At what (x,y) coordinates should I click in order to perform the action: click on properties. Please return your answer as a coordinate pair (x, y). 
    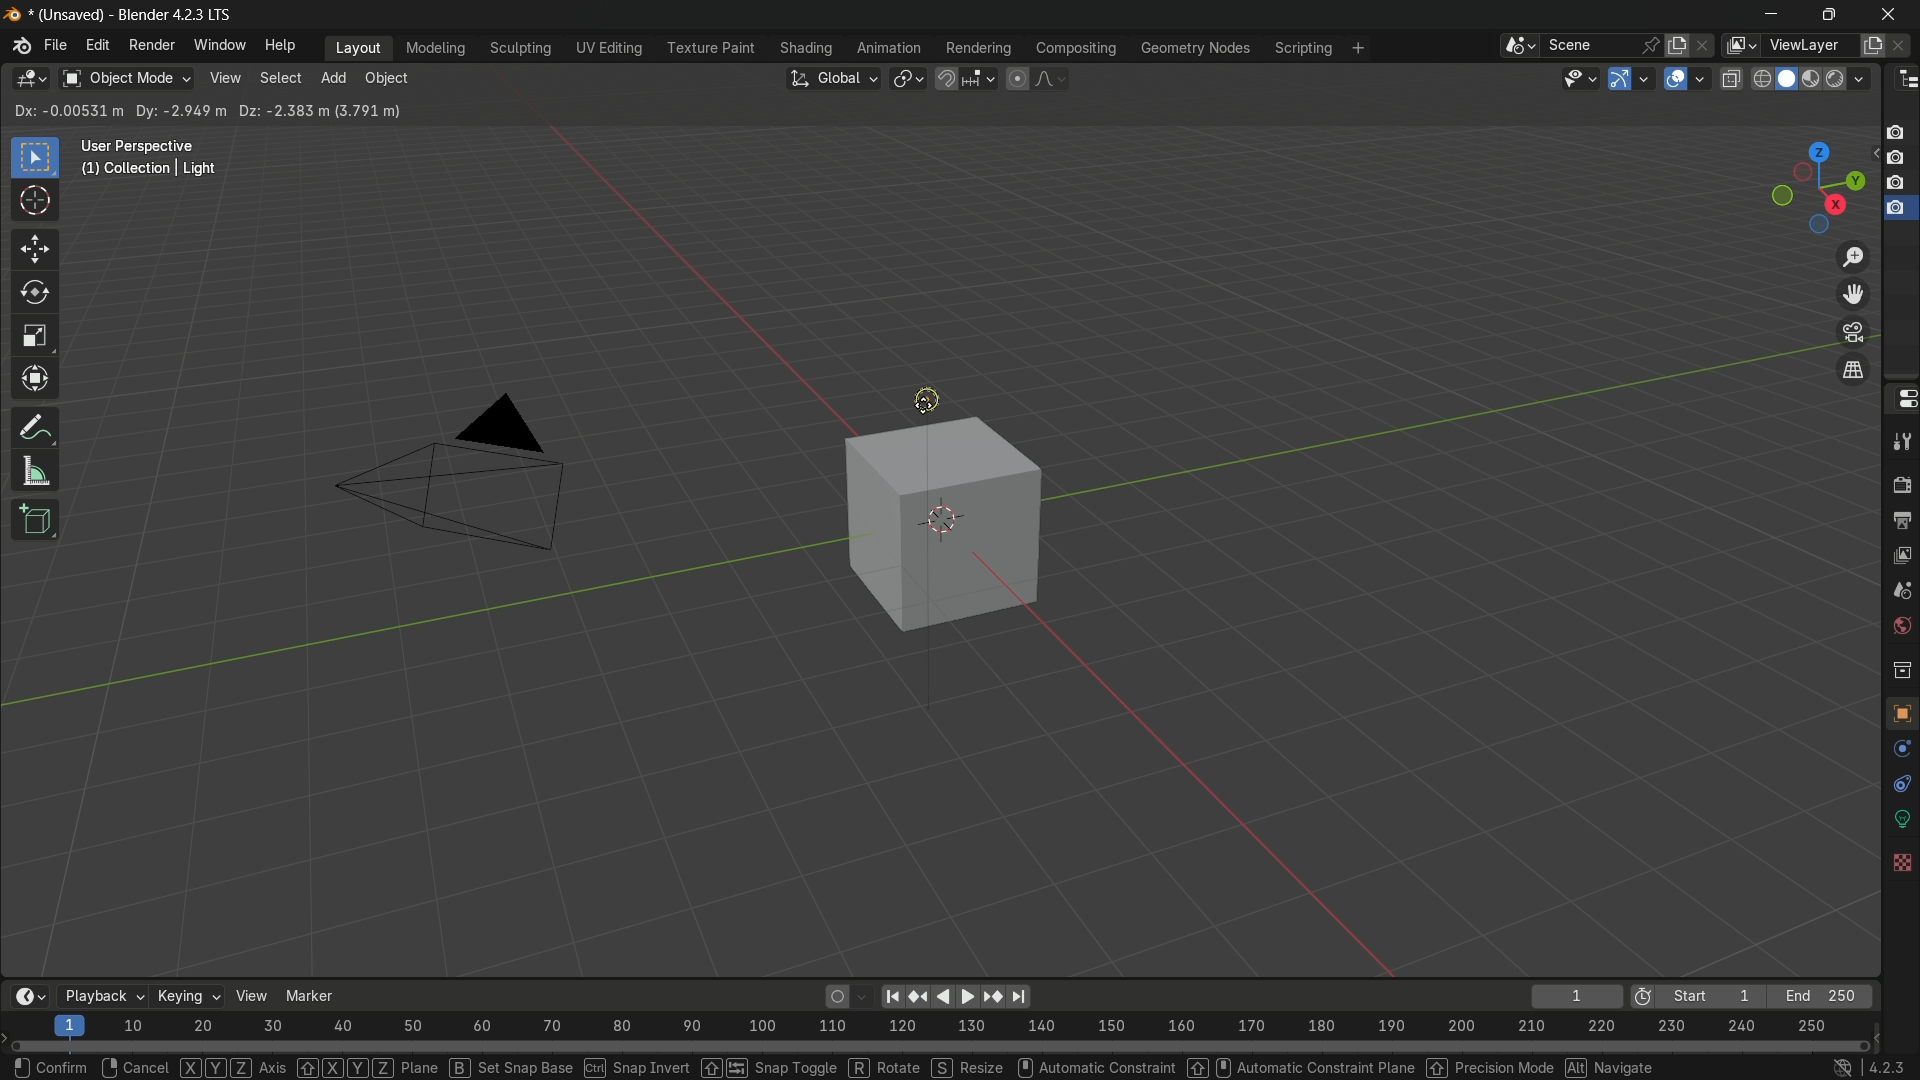
    Looking at the image, I should click on (1901, 400).